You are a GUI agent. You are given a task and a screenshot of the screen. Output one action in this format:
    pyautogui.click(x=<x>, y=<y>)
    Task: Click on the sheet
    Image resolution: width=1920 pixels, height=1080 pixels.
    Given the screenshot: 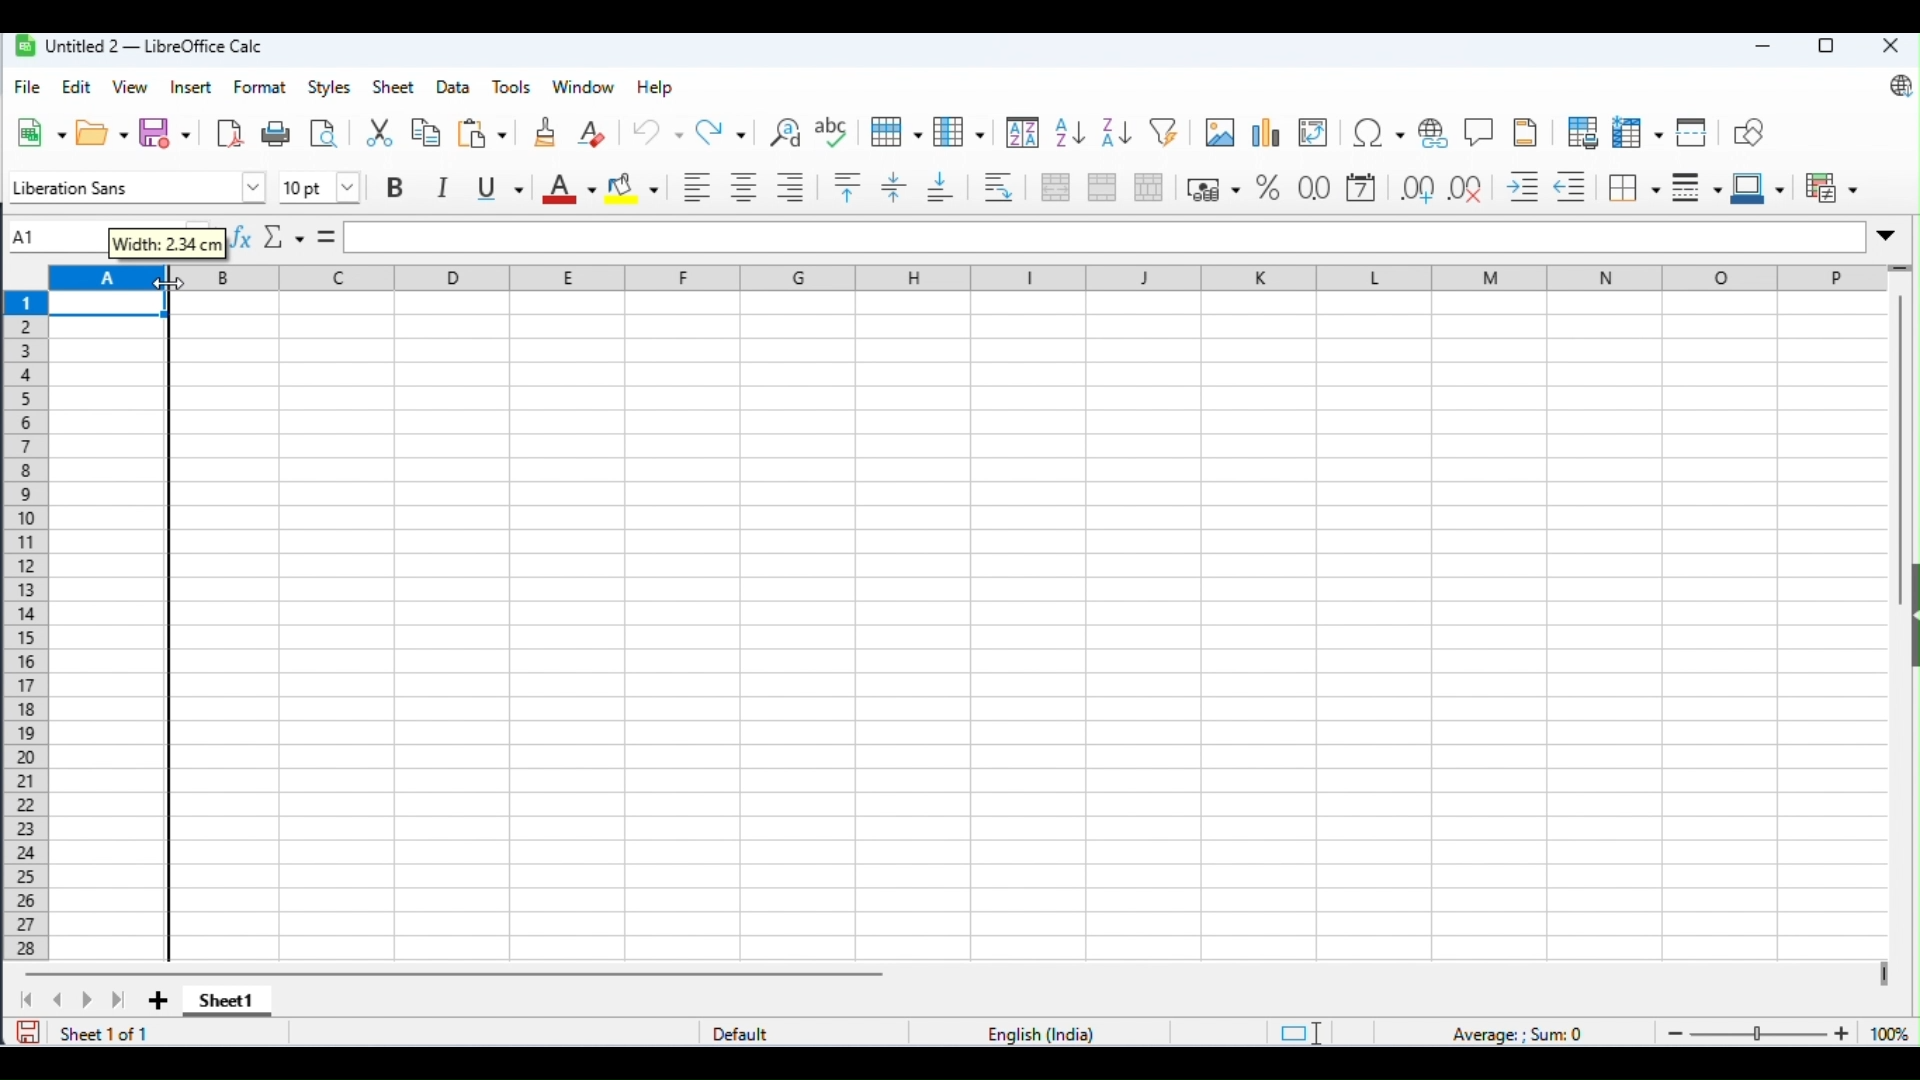 What is the action you would take?
    pyautogui.click(x=396, y=86)
    